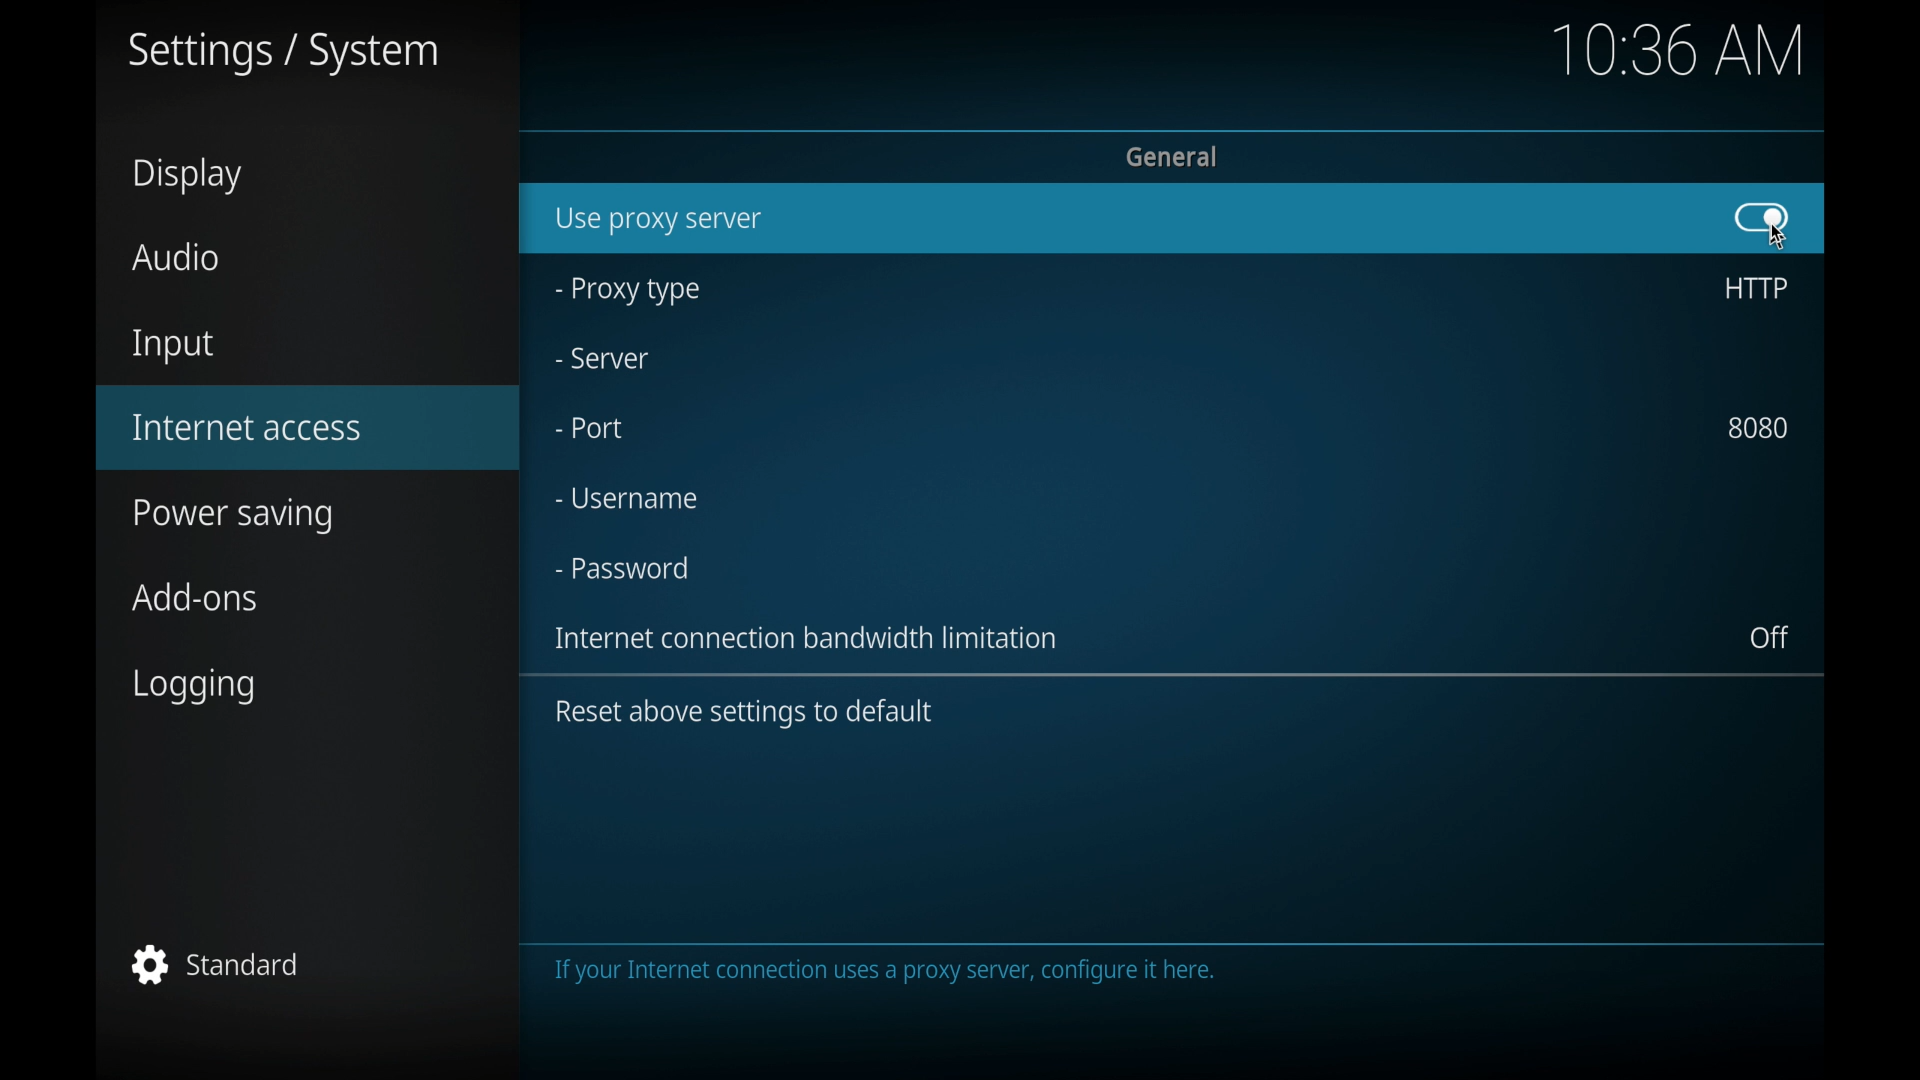 The width and height of the screenshot is (1920, 1080). Describe the element at coordinates (234, 518) in the screenshot. I see `power saving` at that location.